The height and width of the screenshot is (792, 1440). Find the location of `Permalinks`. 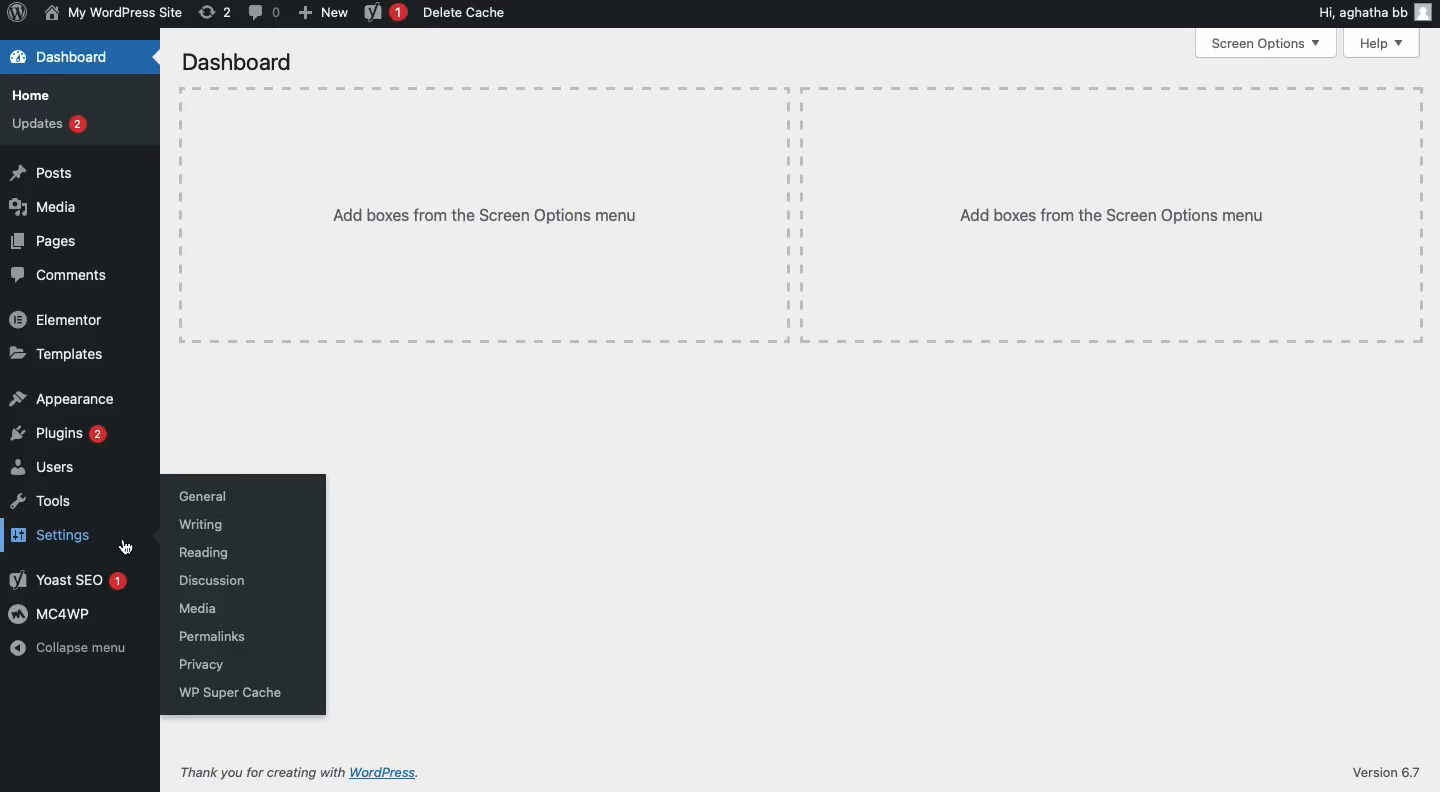

Permalinks is located at coordinates (208, 636).